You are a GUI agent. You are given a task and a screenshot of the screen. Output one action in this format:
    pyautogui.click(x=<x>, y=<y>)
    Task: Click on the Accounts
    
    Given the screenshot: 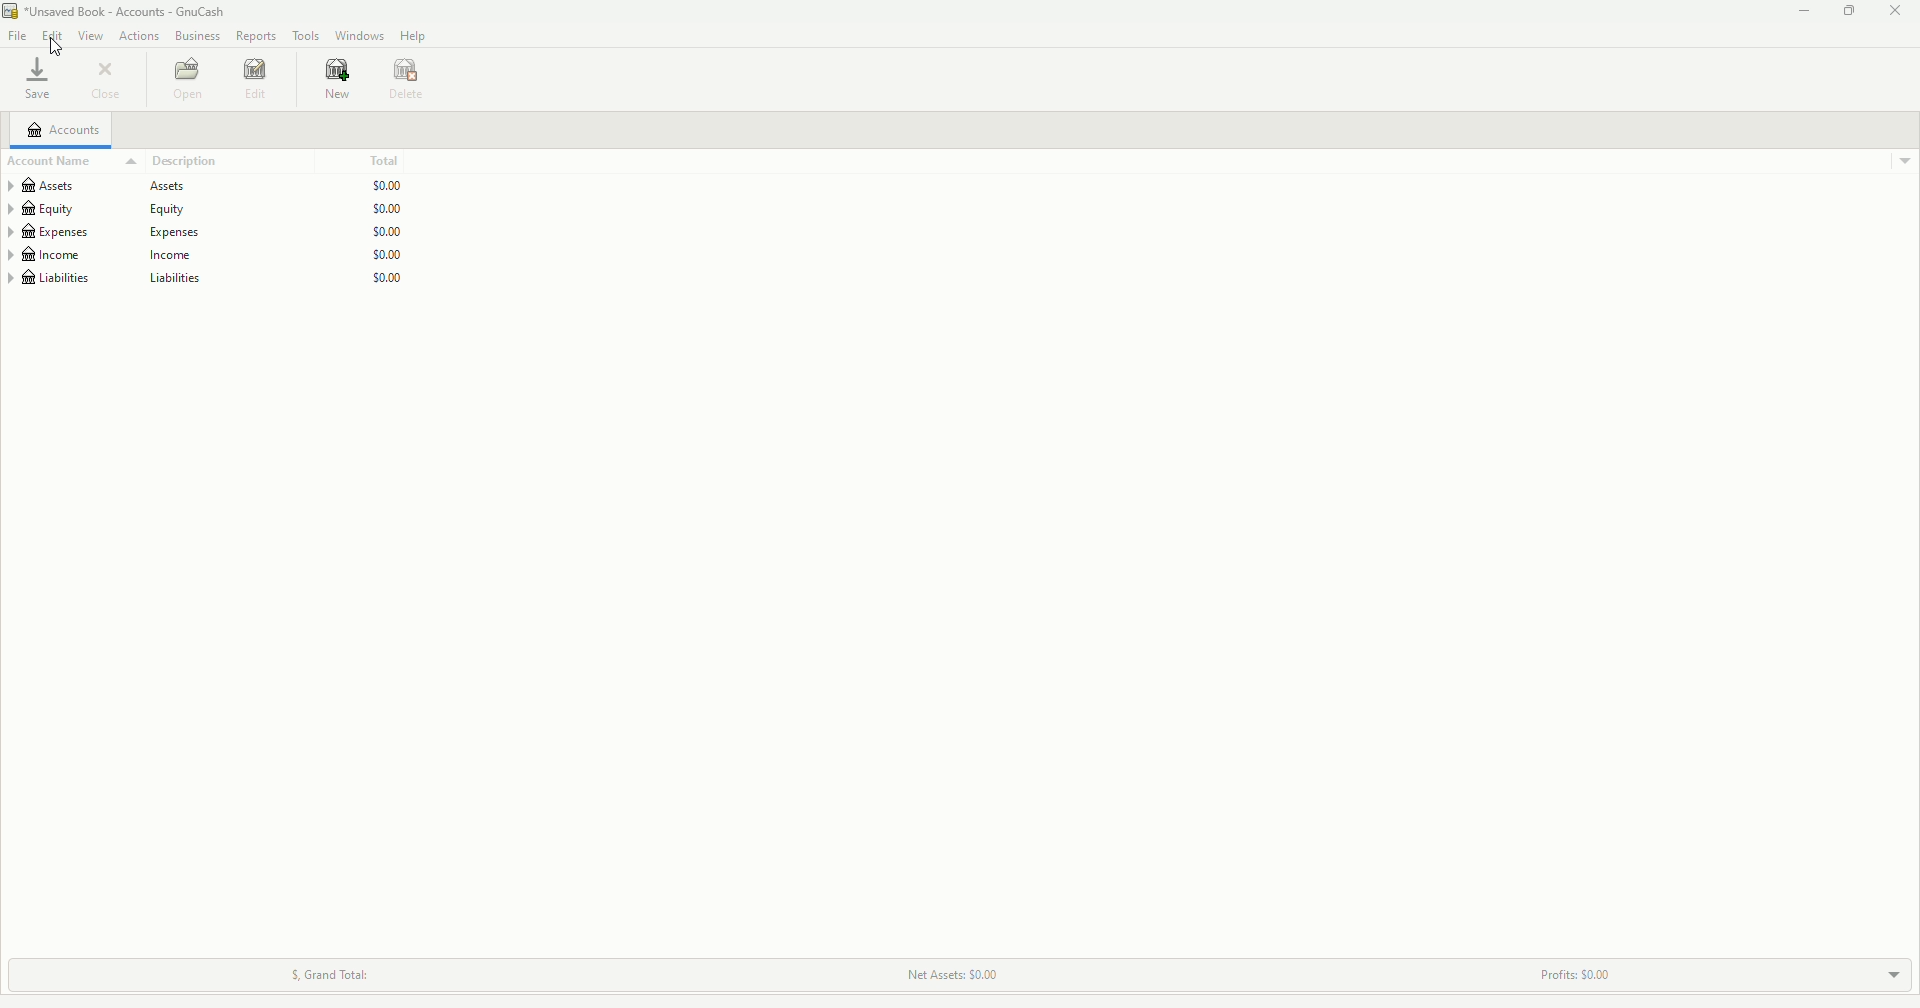 What is the action you would take?
    pyautogui.click(x=65, y=131)
    